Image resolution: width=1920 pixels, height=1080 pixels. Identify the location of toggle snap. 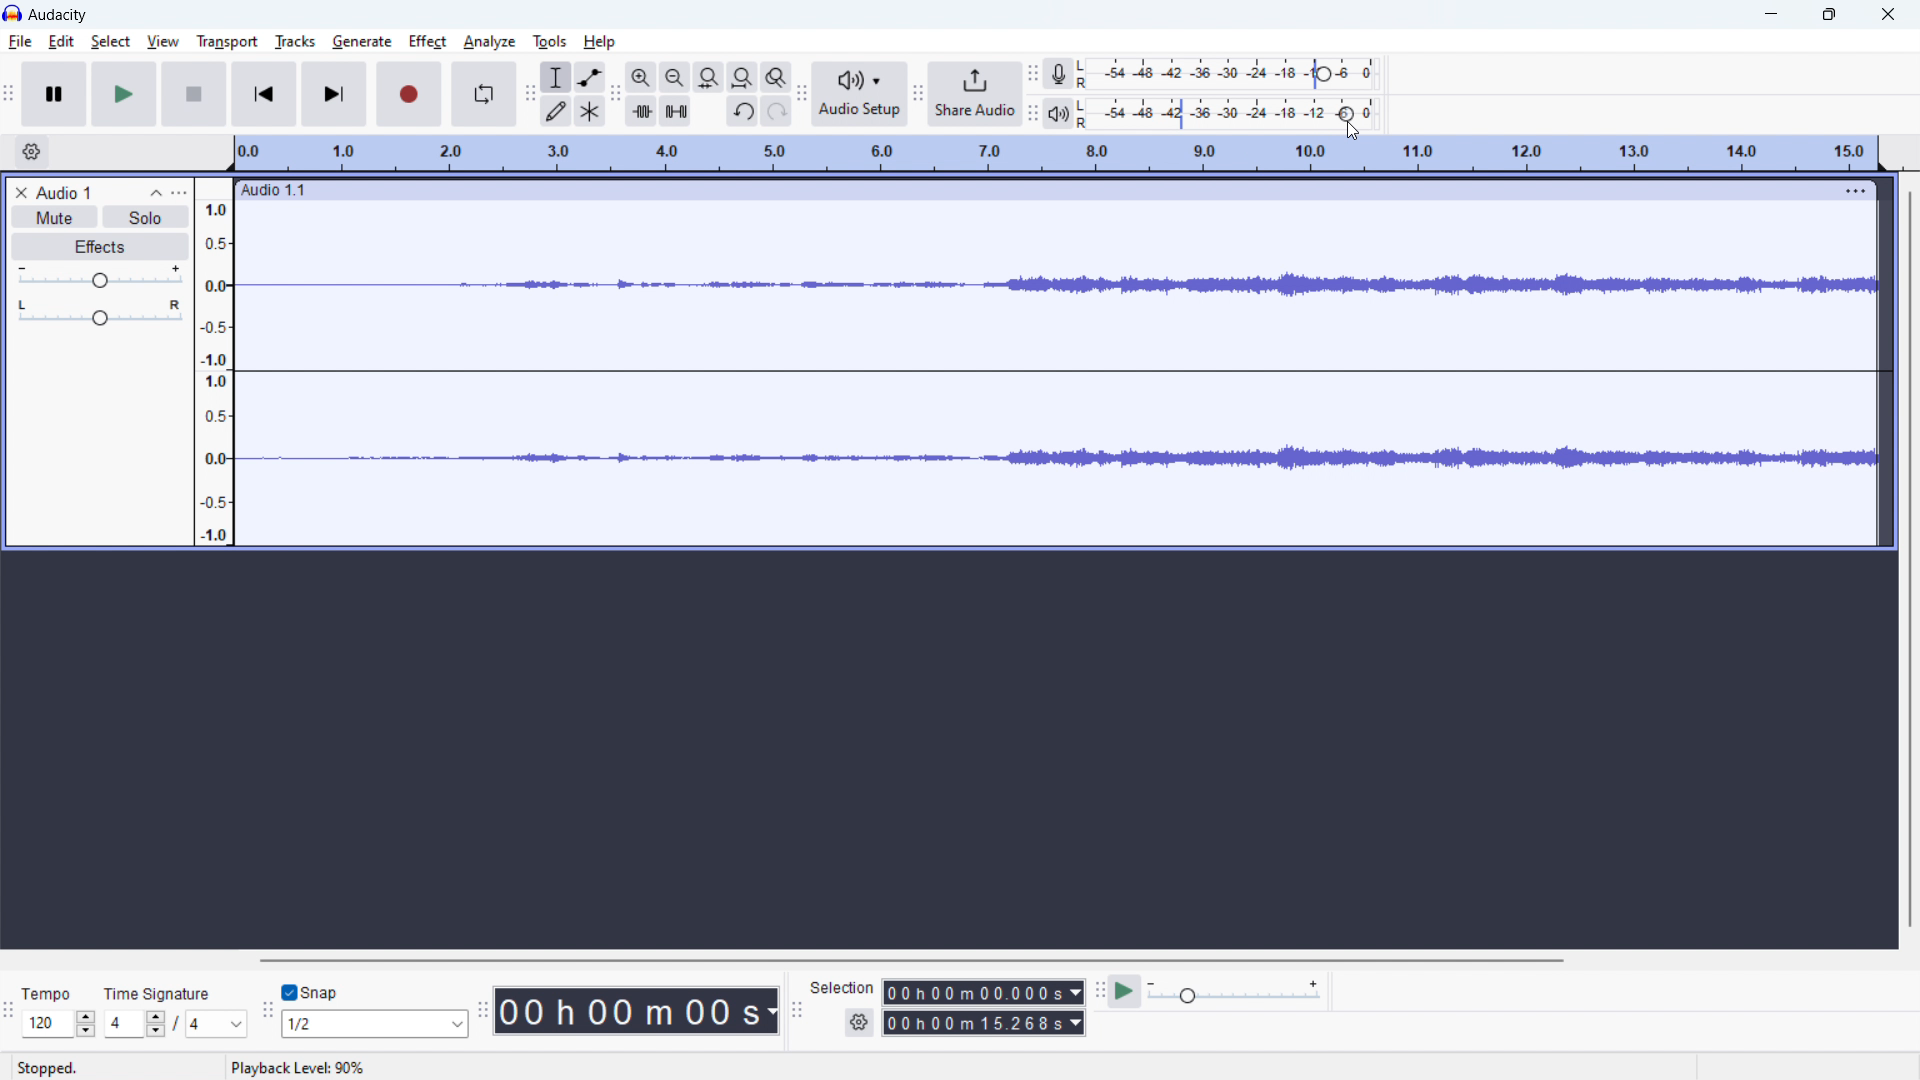
(311, 993).